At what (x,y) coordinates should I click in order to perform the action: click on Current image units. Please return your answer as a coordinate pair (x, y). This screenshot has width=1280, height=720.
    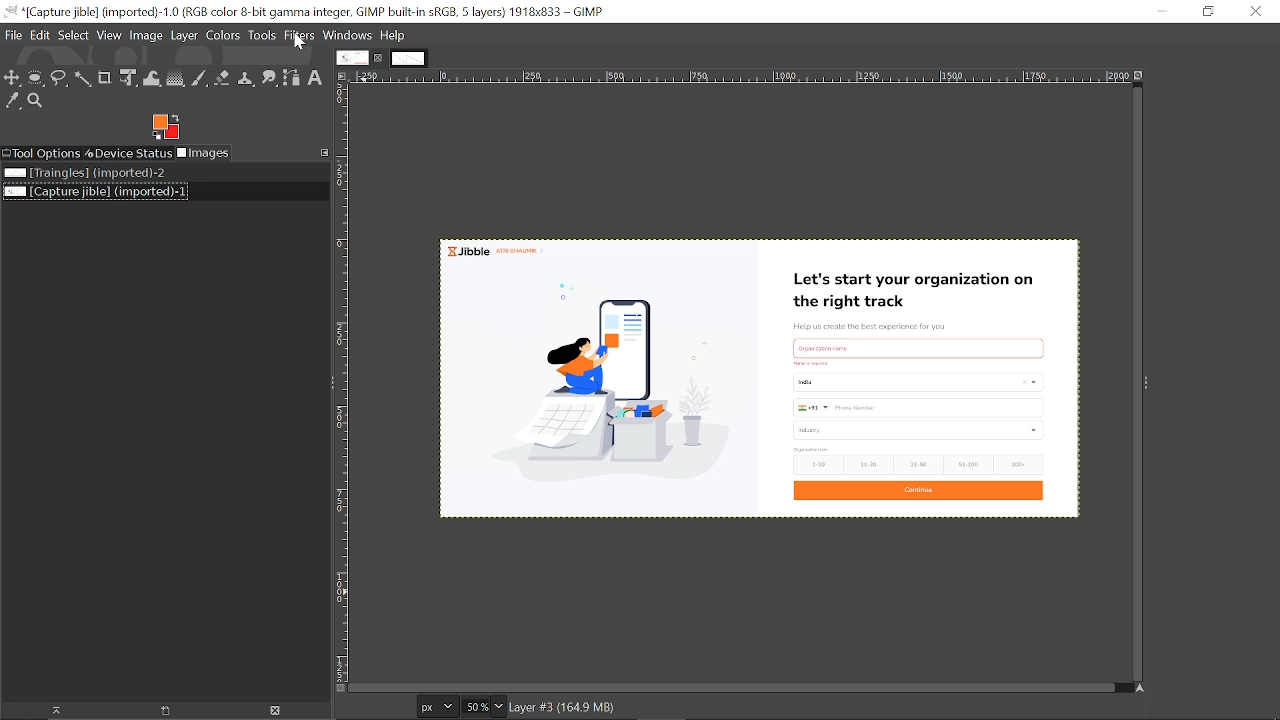
    Looking at the image, I should click on (438, 707).